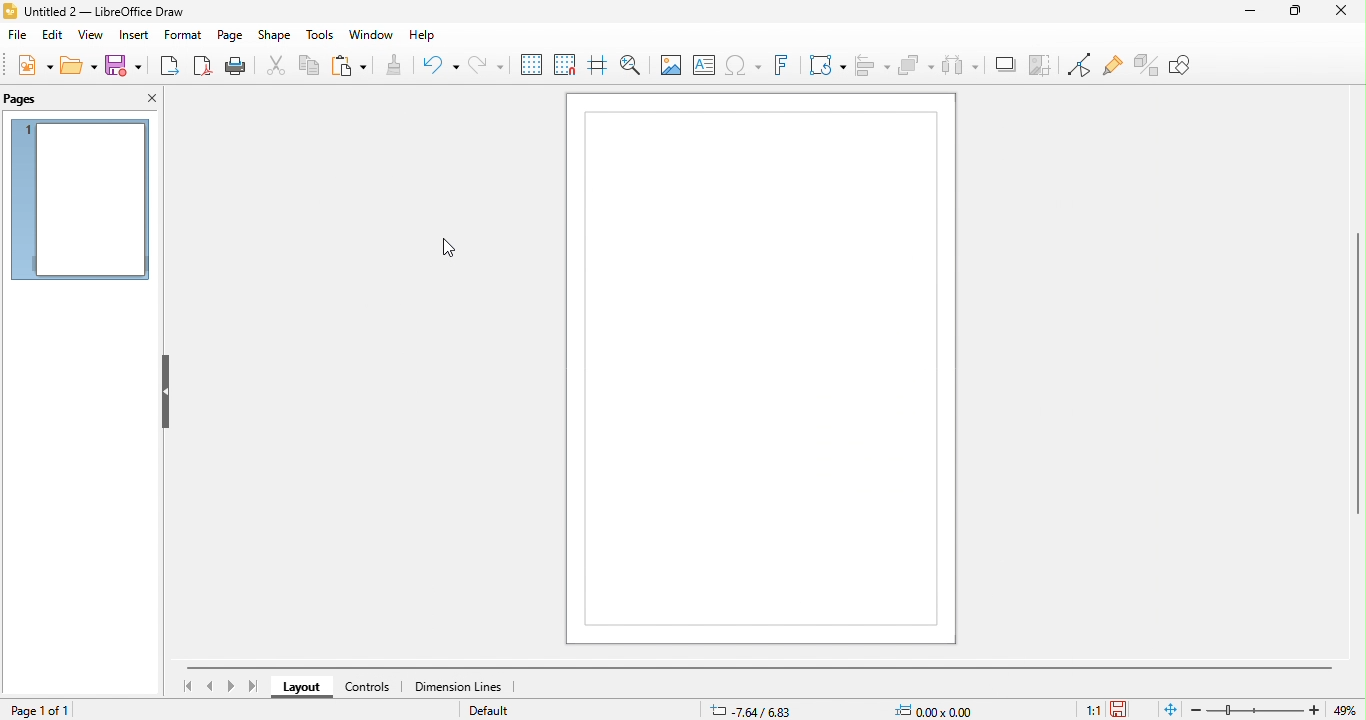 The image size is (1366, 720). I want to click on insert , so click(133, 35).